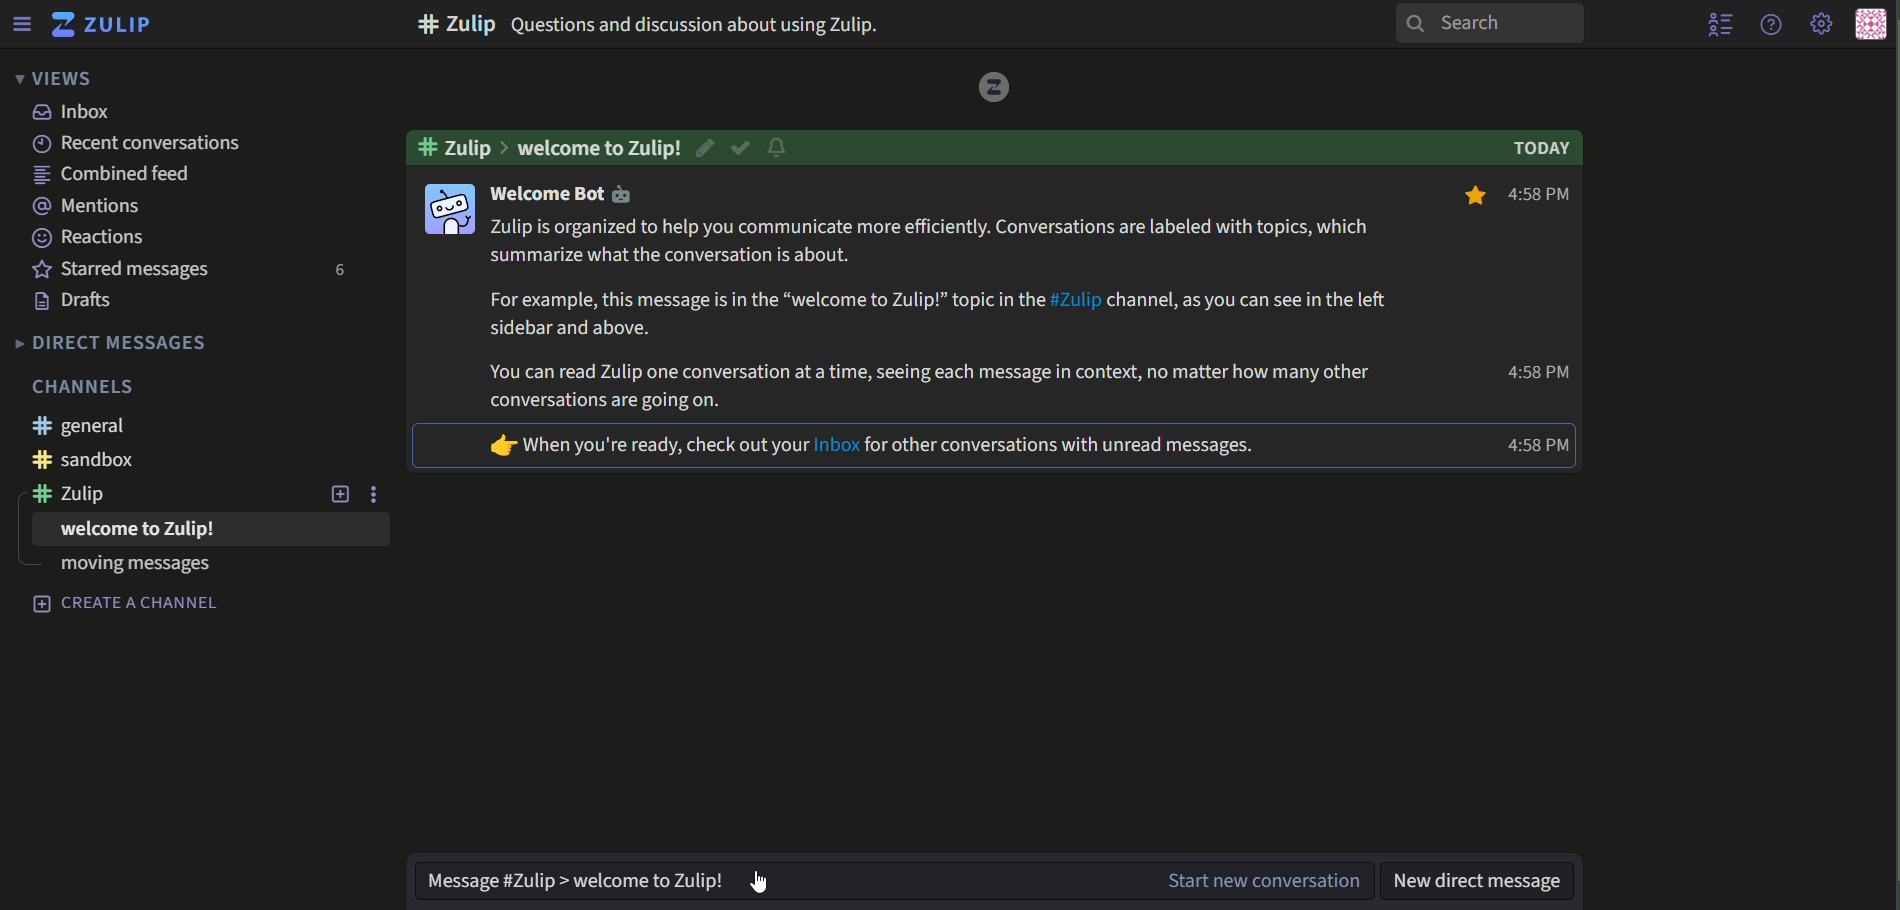  What do you see at coordinates (658, 23) in the screenshot?
I see `text` at bounding box center [658, 23].